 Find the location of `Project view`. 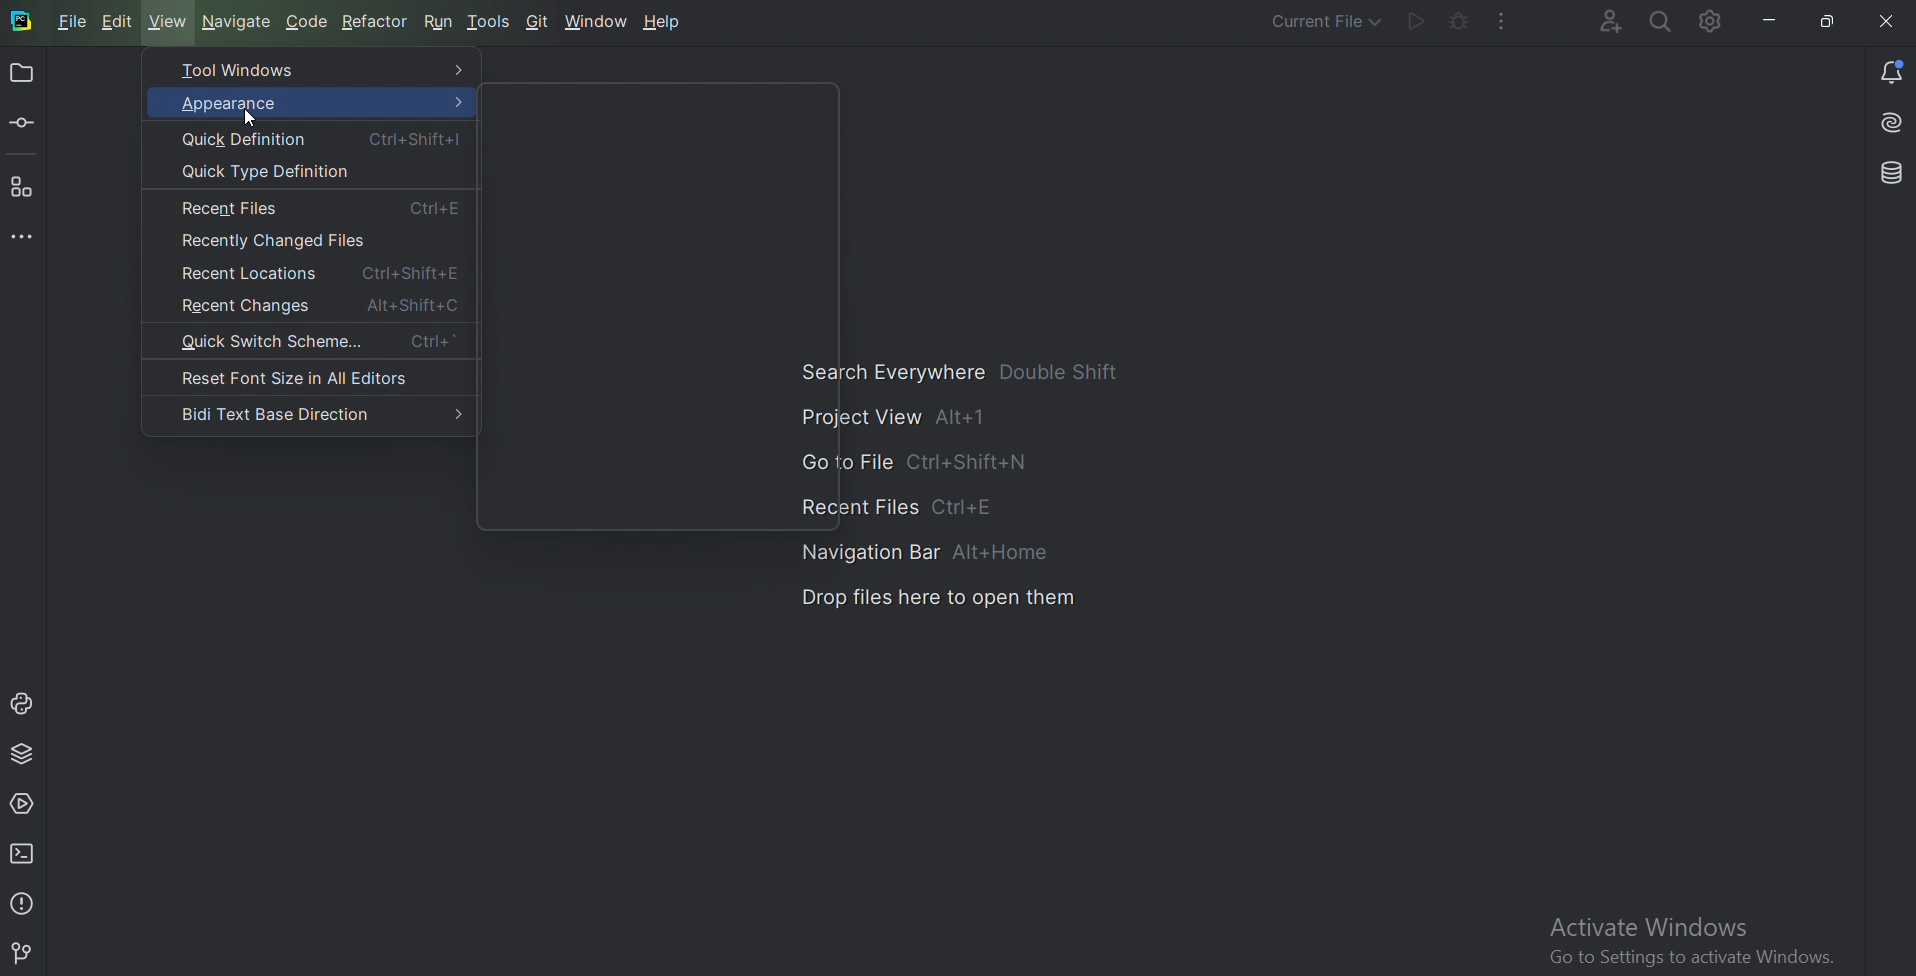

Project view is located at coordinates (895, 420).